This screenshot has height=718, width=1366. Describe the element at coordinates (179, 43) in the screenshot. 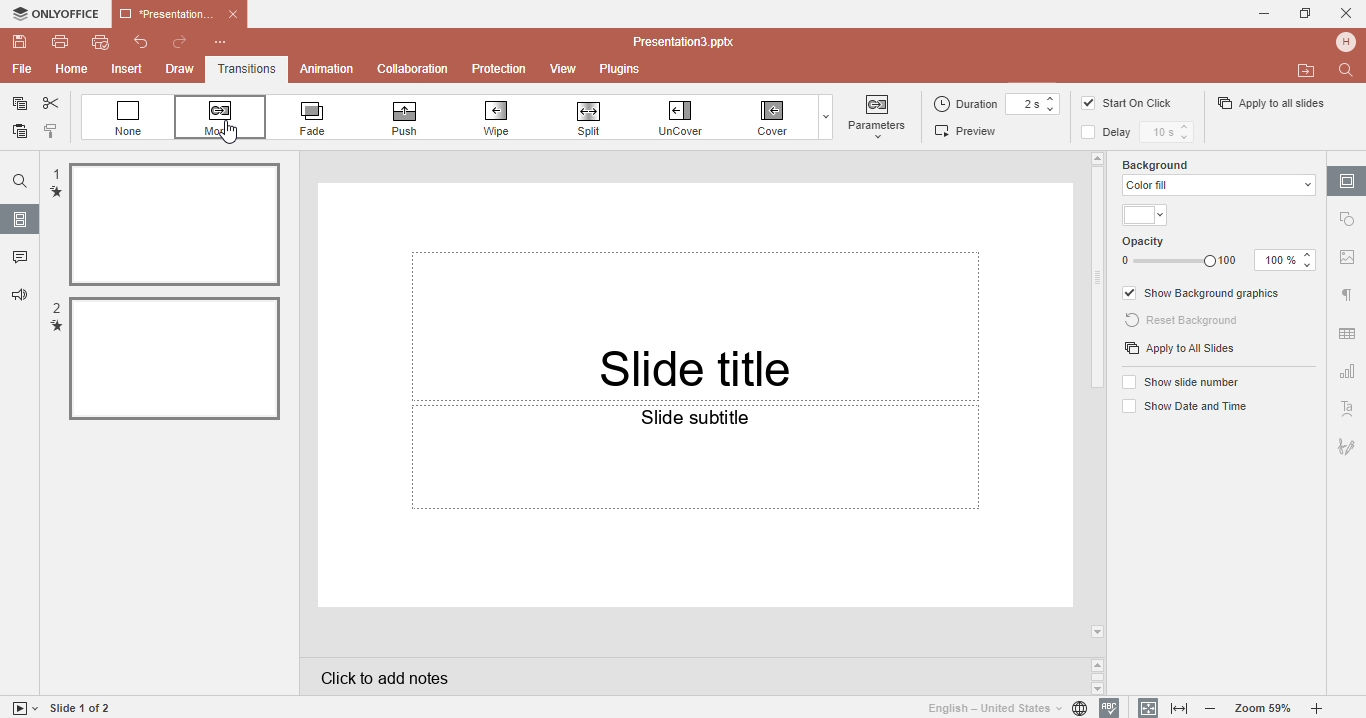

I see `Redo` at that location.